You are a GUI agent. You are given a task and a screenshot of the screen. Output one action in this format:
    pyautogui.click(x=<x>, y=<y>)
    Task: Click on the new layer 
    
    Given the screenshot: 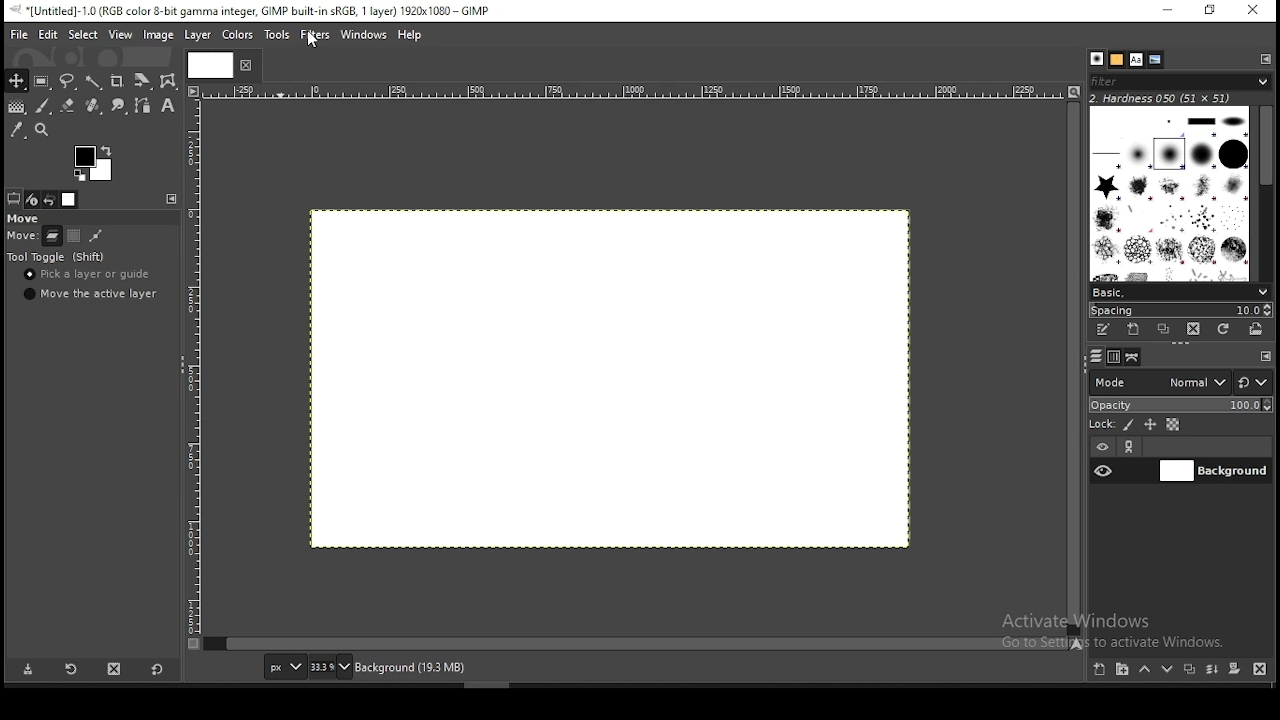 What is the action you would take?
    pyautogui.click(x=1101, y=670)
    